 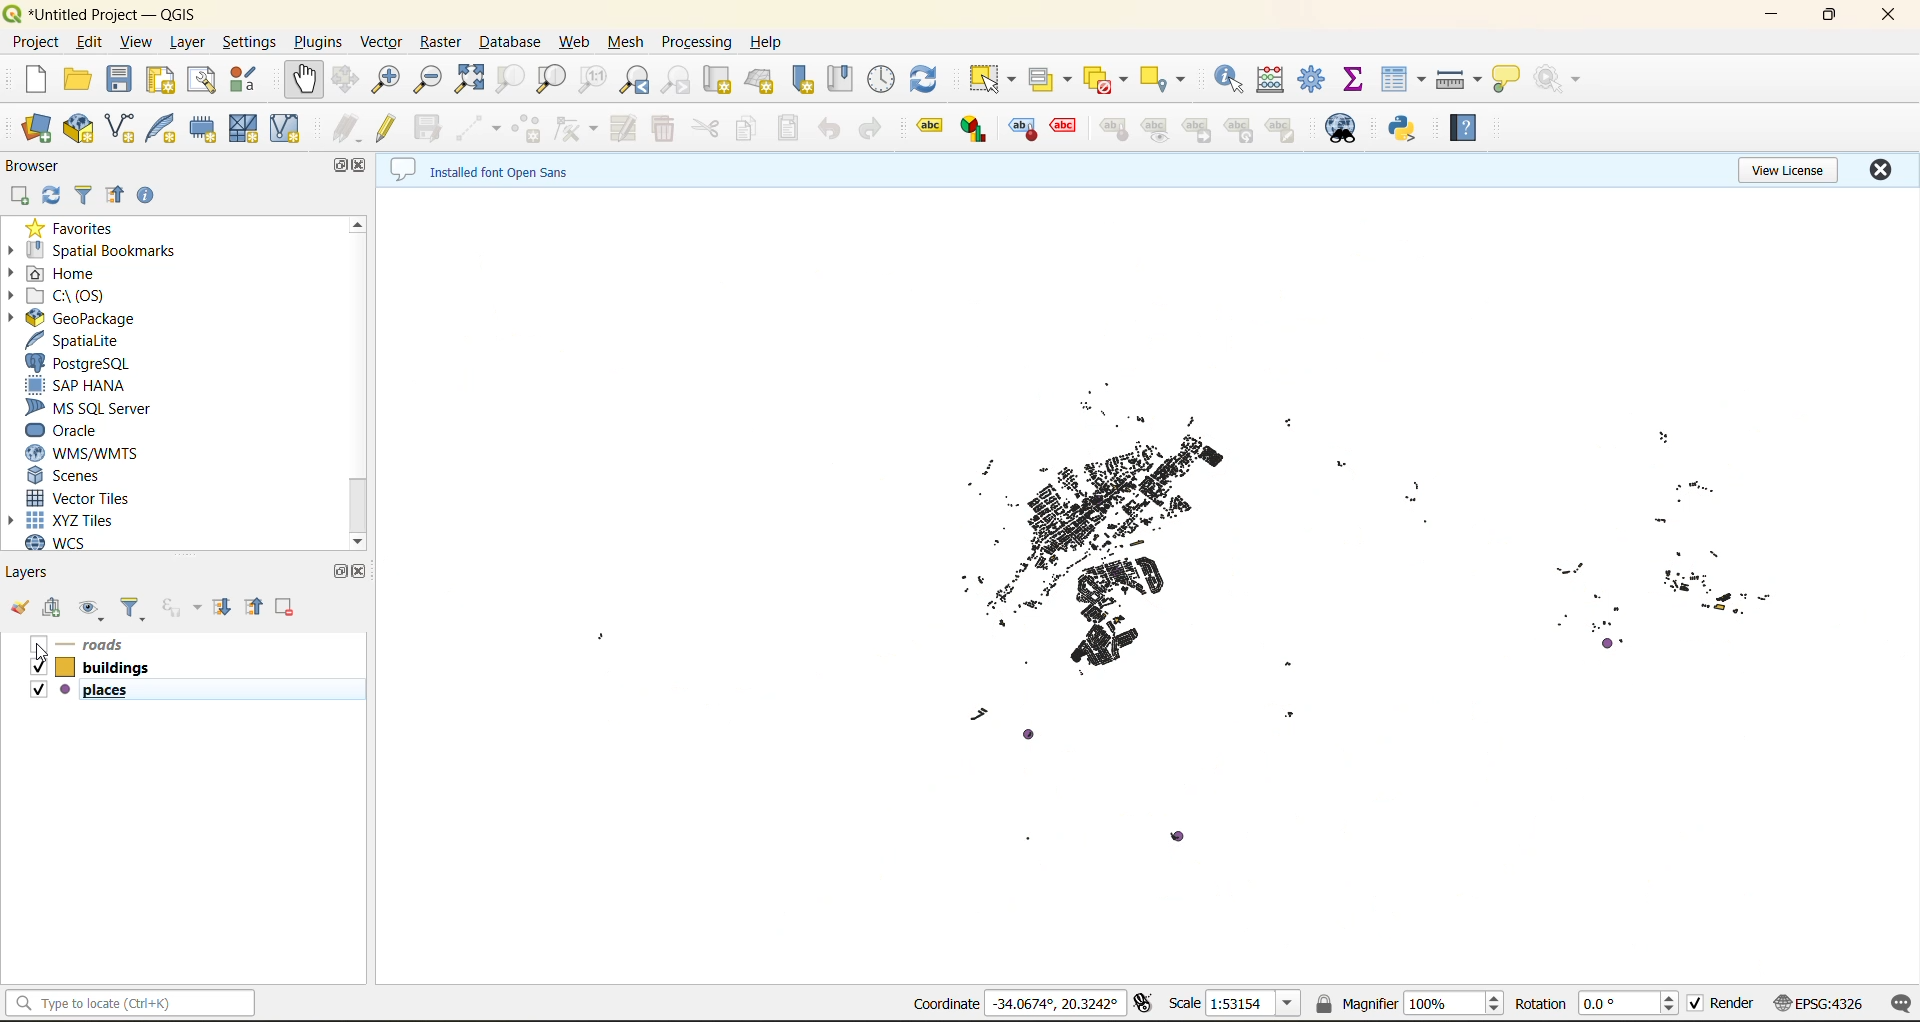 What do you see at coordinates (88, 363) in the screenshot?
I see `postgresql` at bounding box center [88, 363].